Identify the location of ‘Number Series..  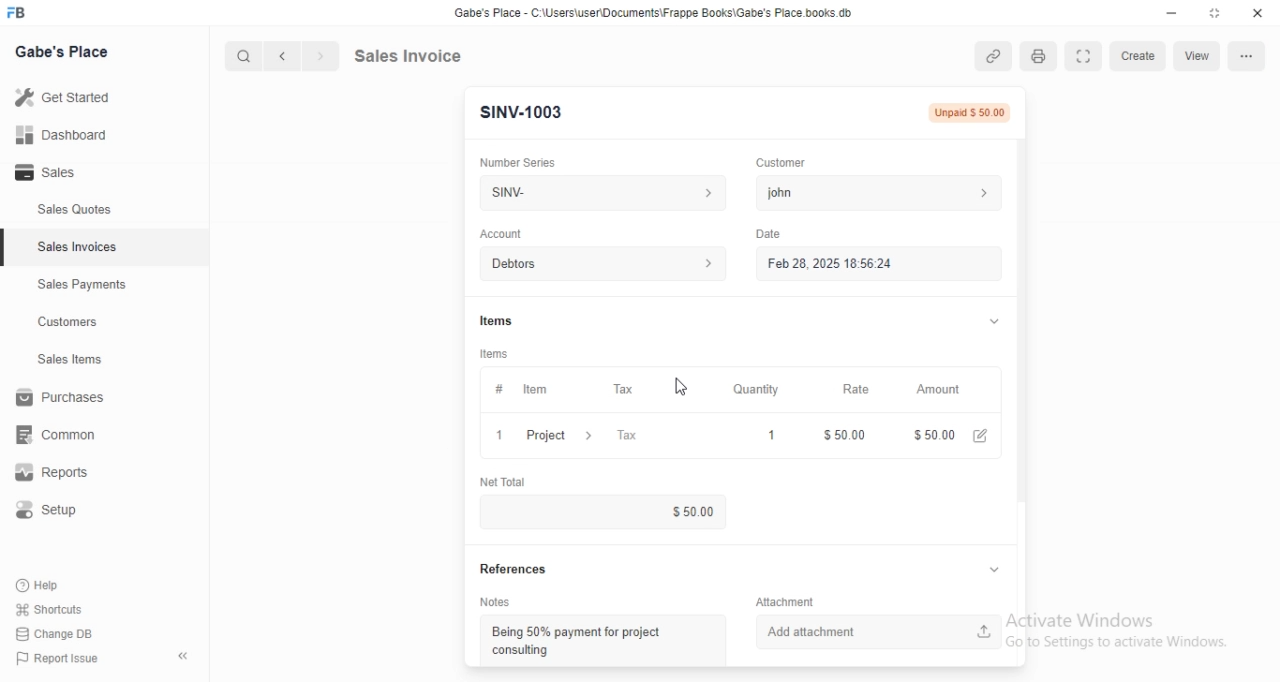
(520, 161).